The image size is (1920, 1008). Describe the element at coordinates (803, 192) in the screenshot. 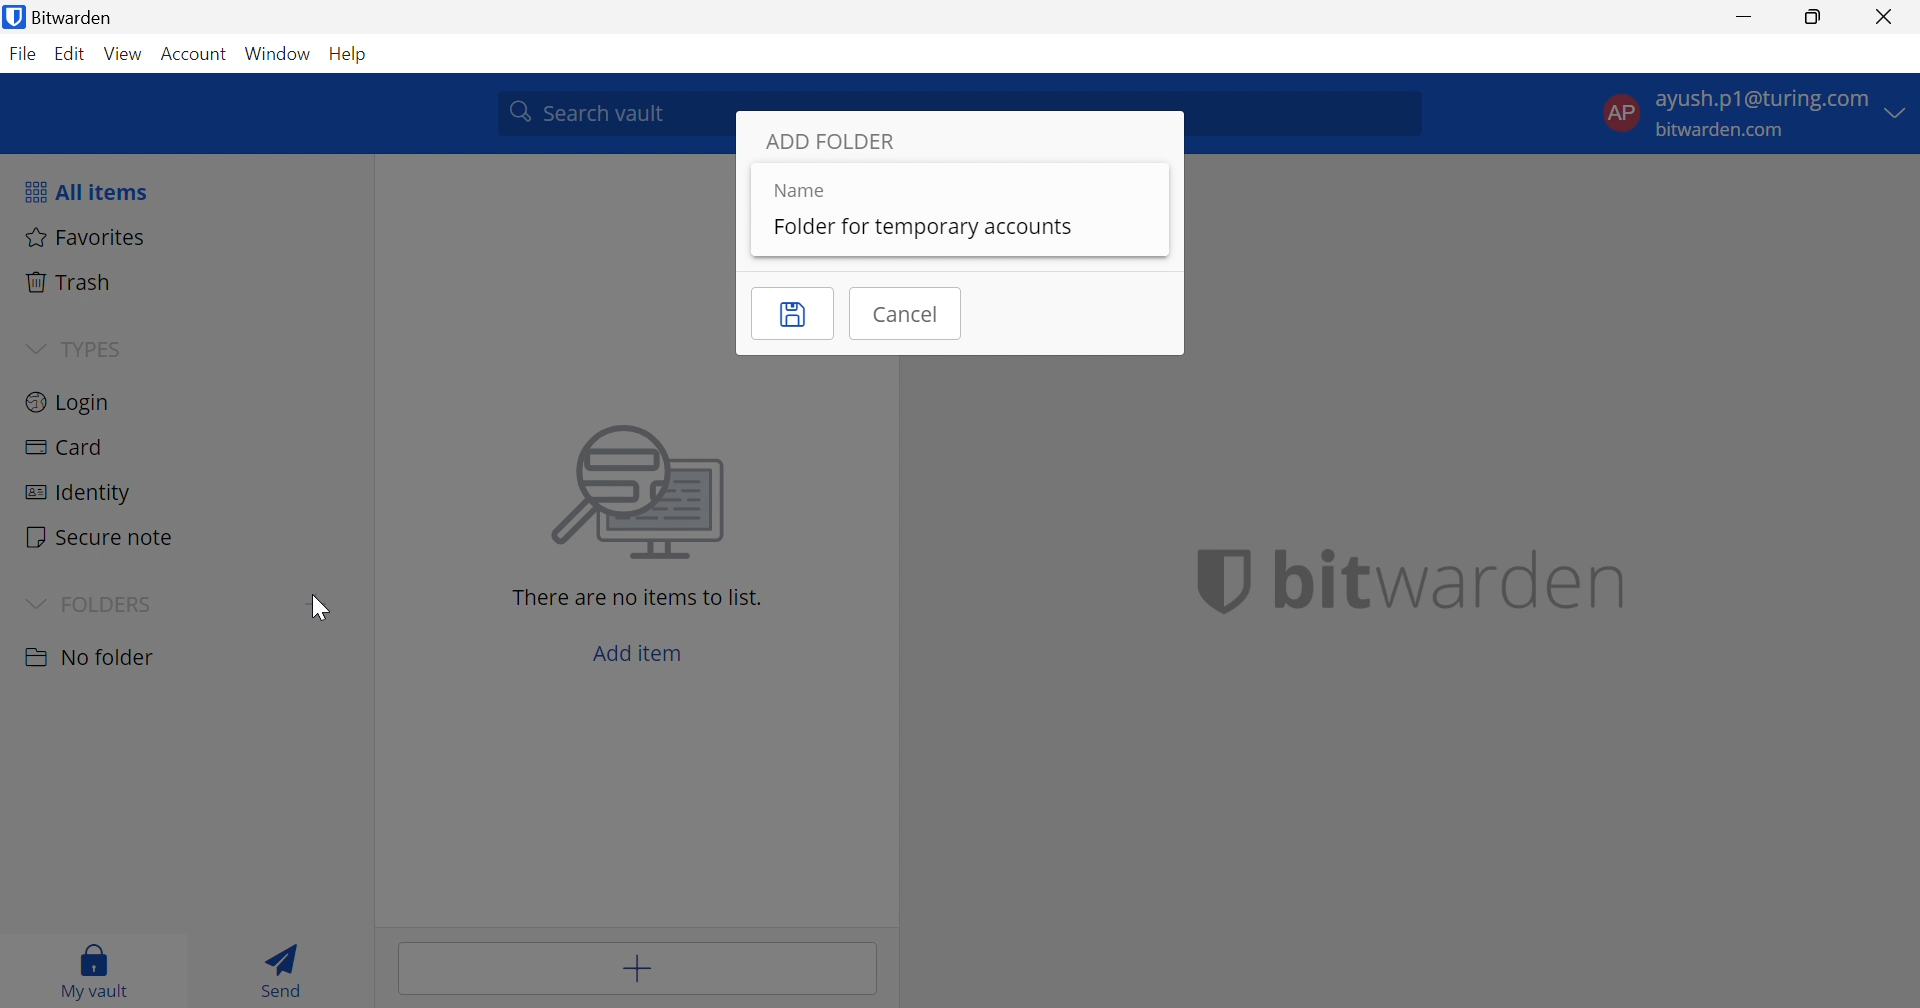

I see `Name` at that location.